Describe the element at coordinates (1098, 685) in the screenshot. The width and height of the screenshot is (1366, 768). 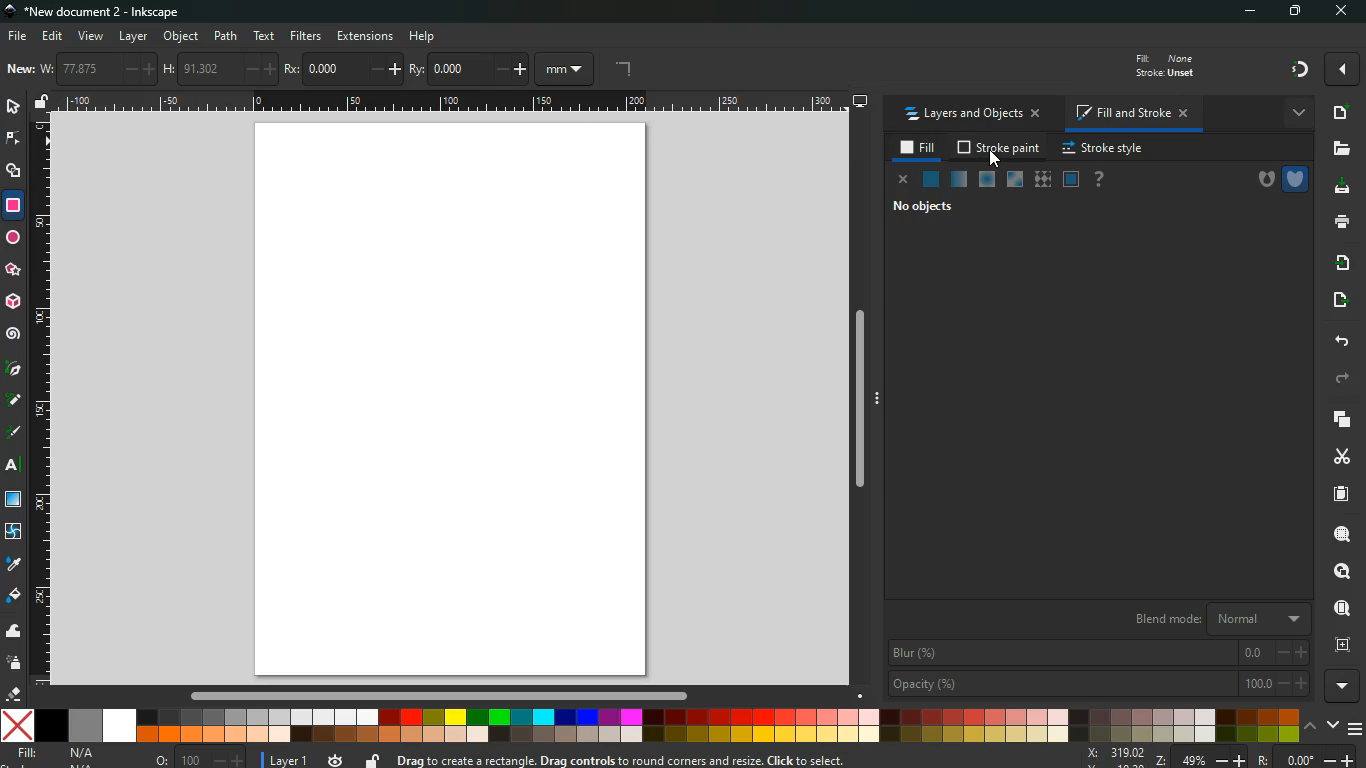
I see `opacity` at that location.